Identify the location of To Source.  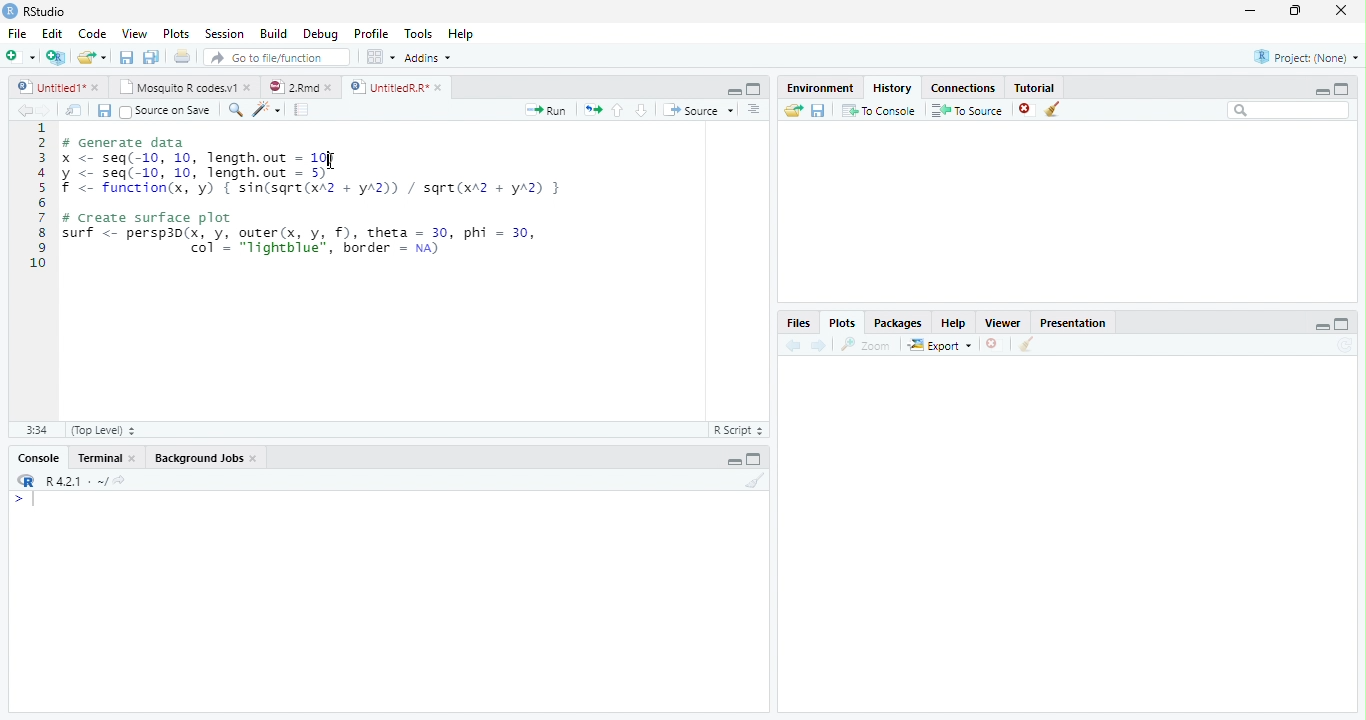
(966, 110).